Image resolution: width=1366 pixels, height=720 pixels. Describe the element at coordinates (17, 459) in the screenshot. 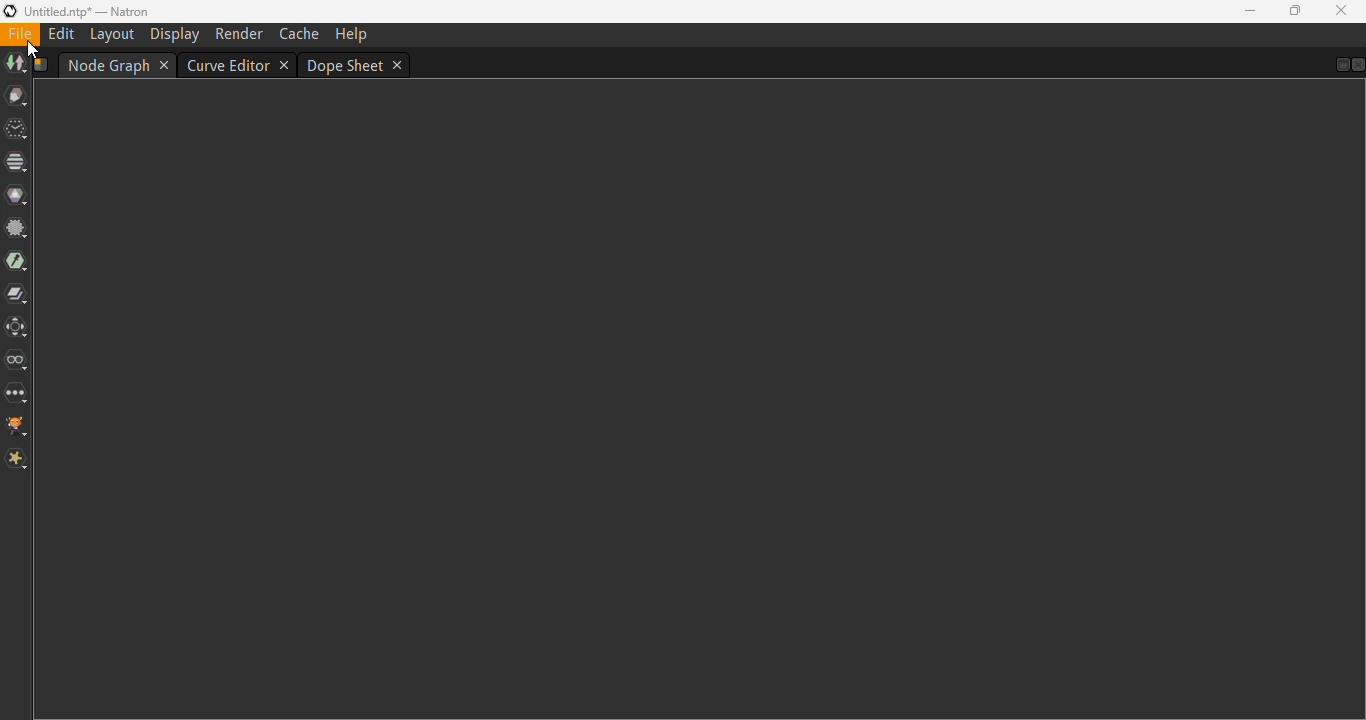

I see `Extra` at that location.